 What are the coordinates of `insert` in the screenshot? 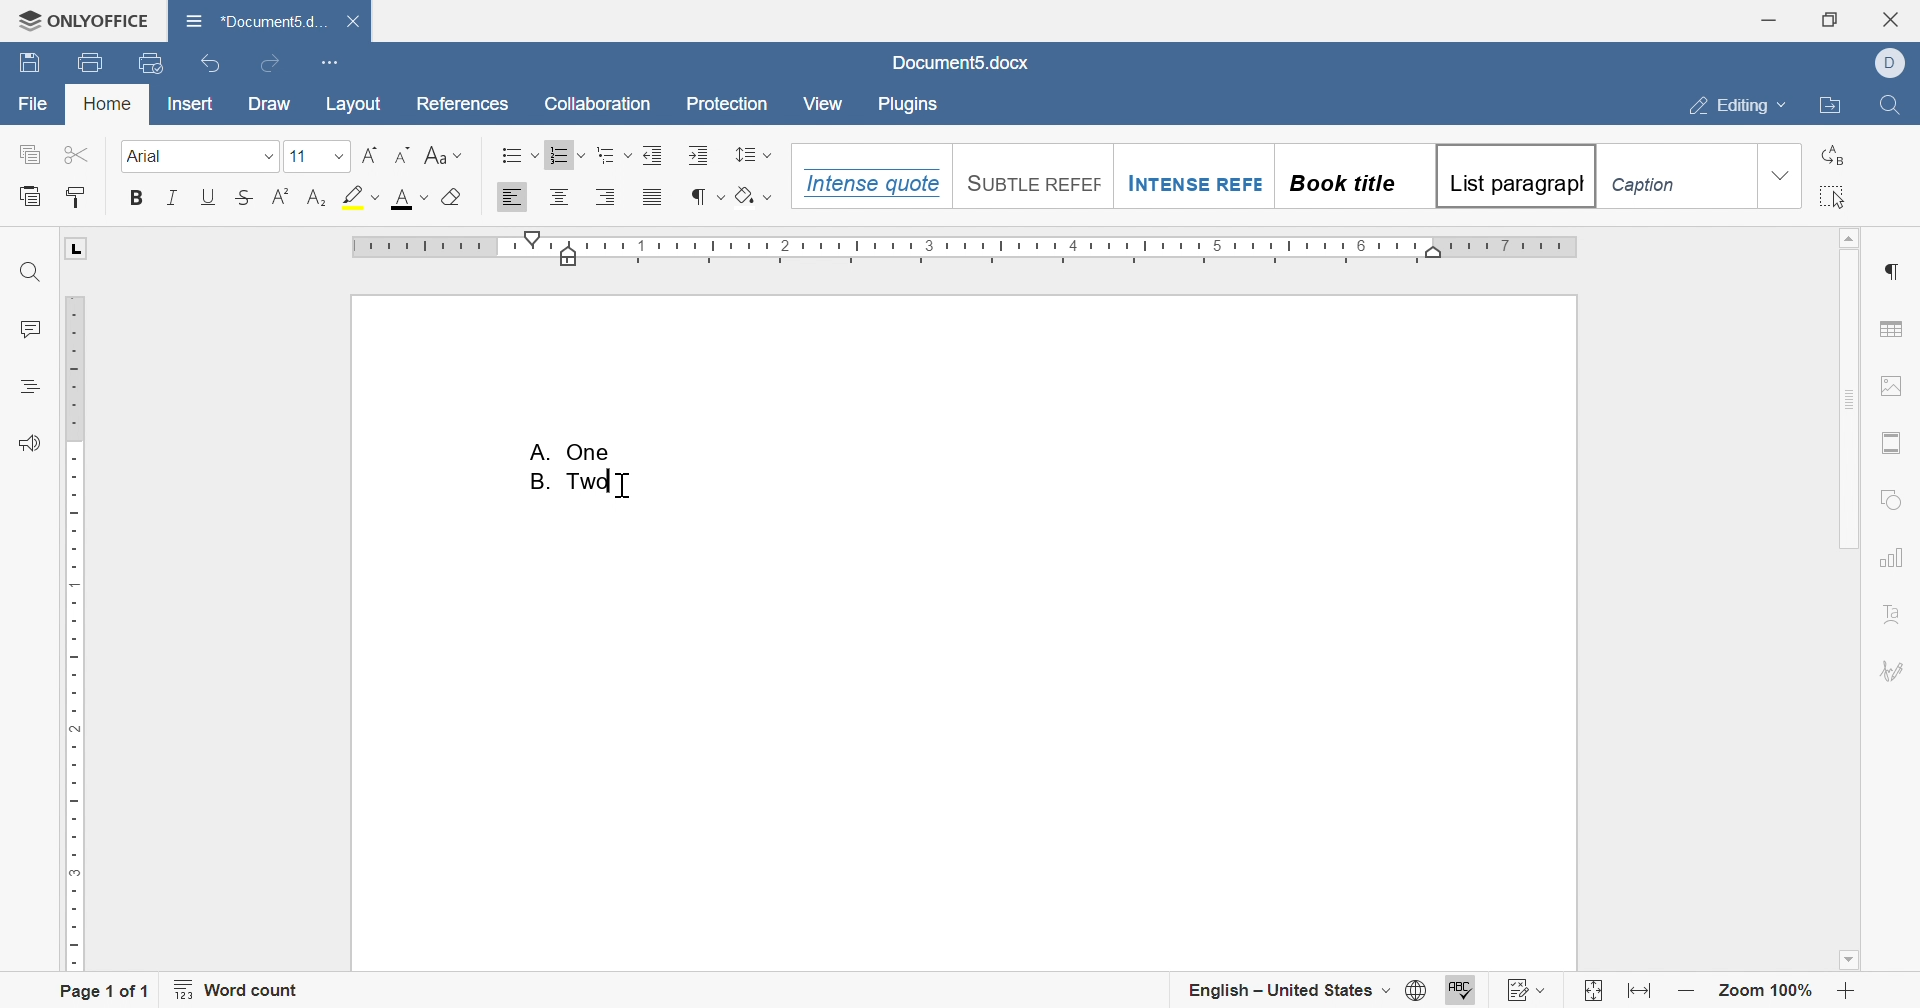 It's located at (191, 103).